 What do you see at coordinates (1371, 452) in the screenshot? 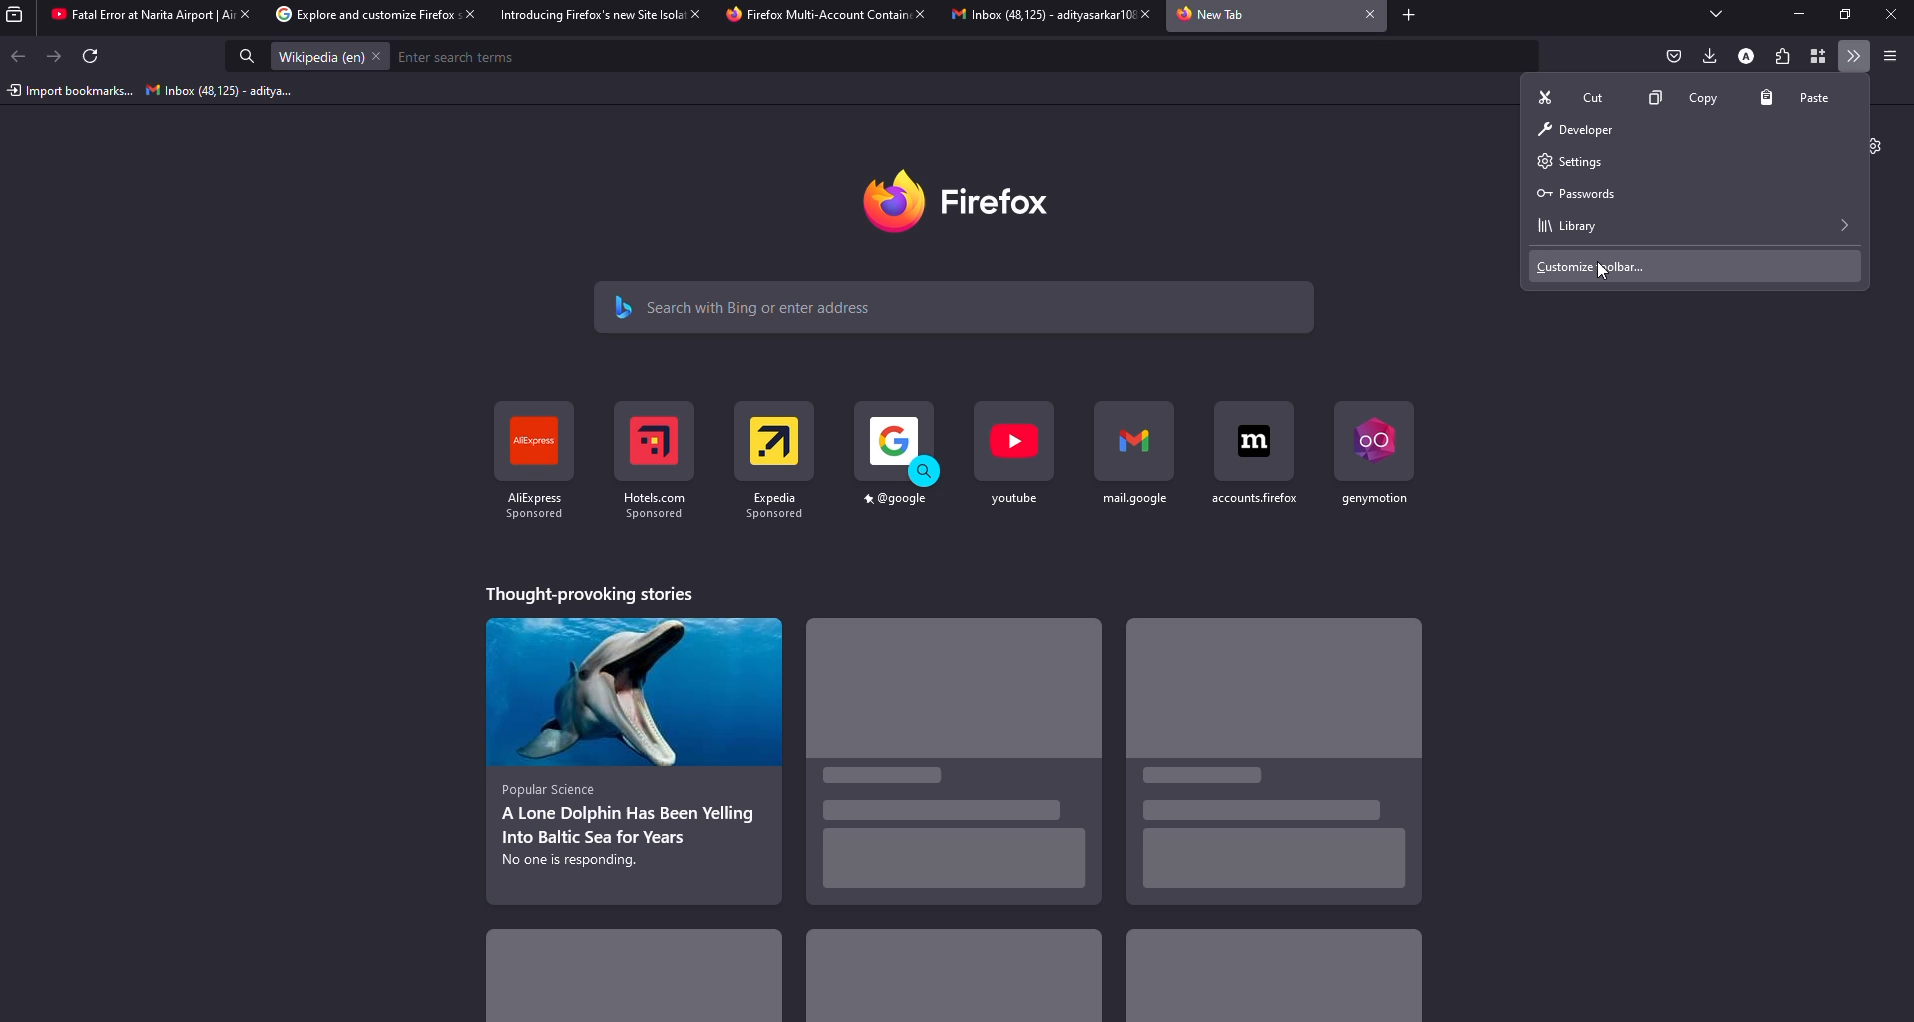
I see `shortcut` at bounding box center [1371, 452].